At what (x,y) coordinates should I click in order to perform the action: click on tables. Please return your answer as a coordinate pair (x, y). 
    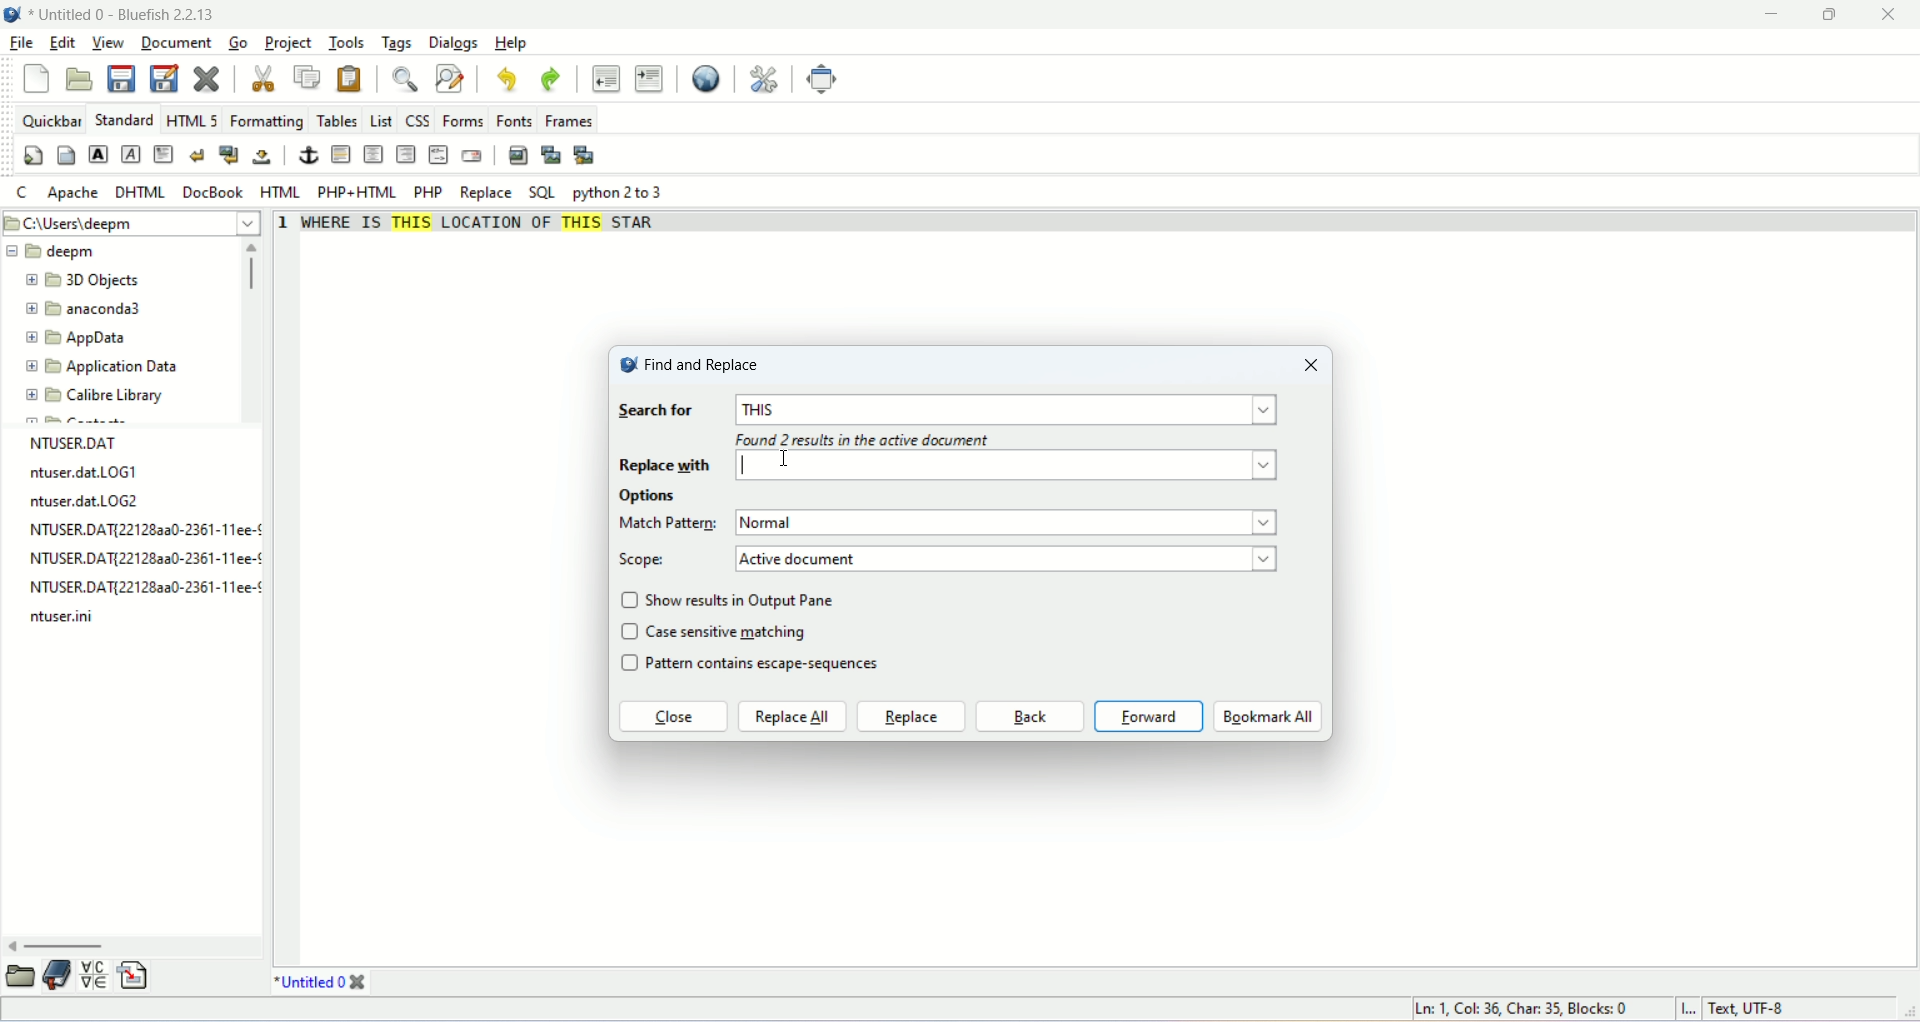
    Looking at the image, I should click on (337, 122).